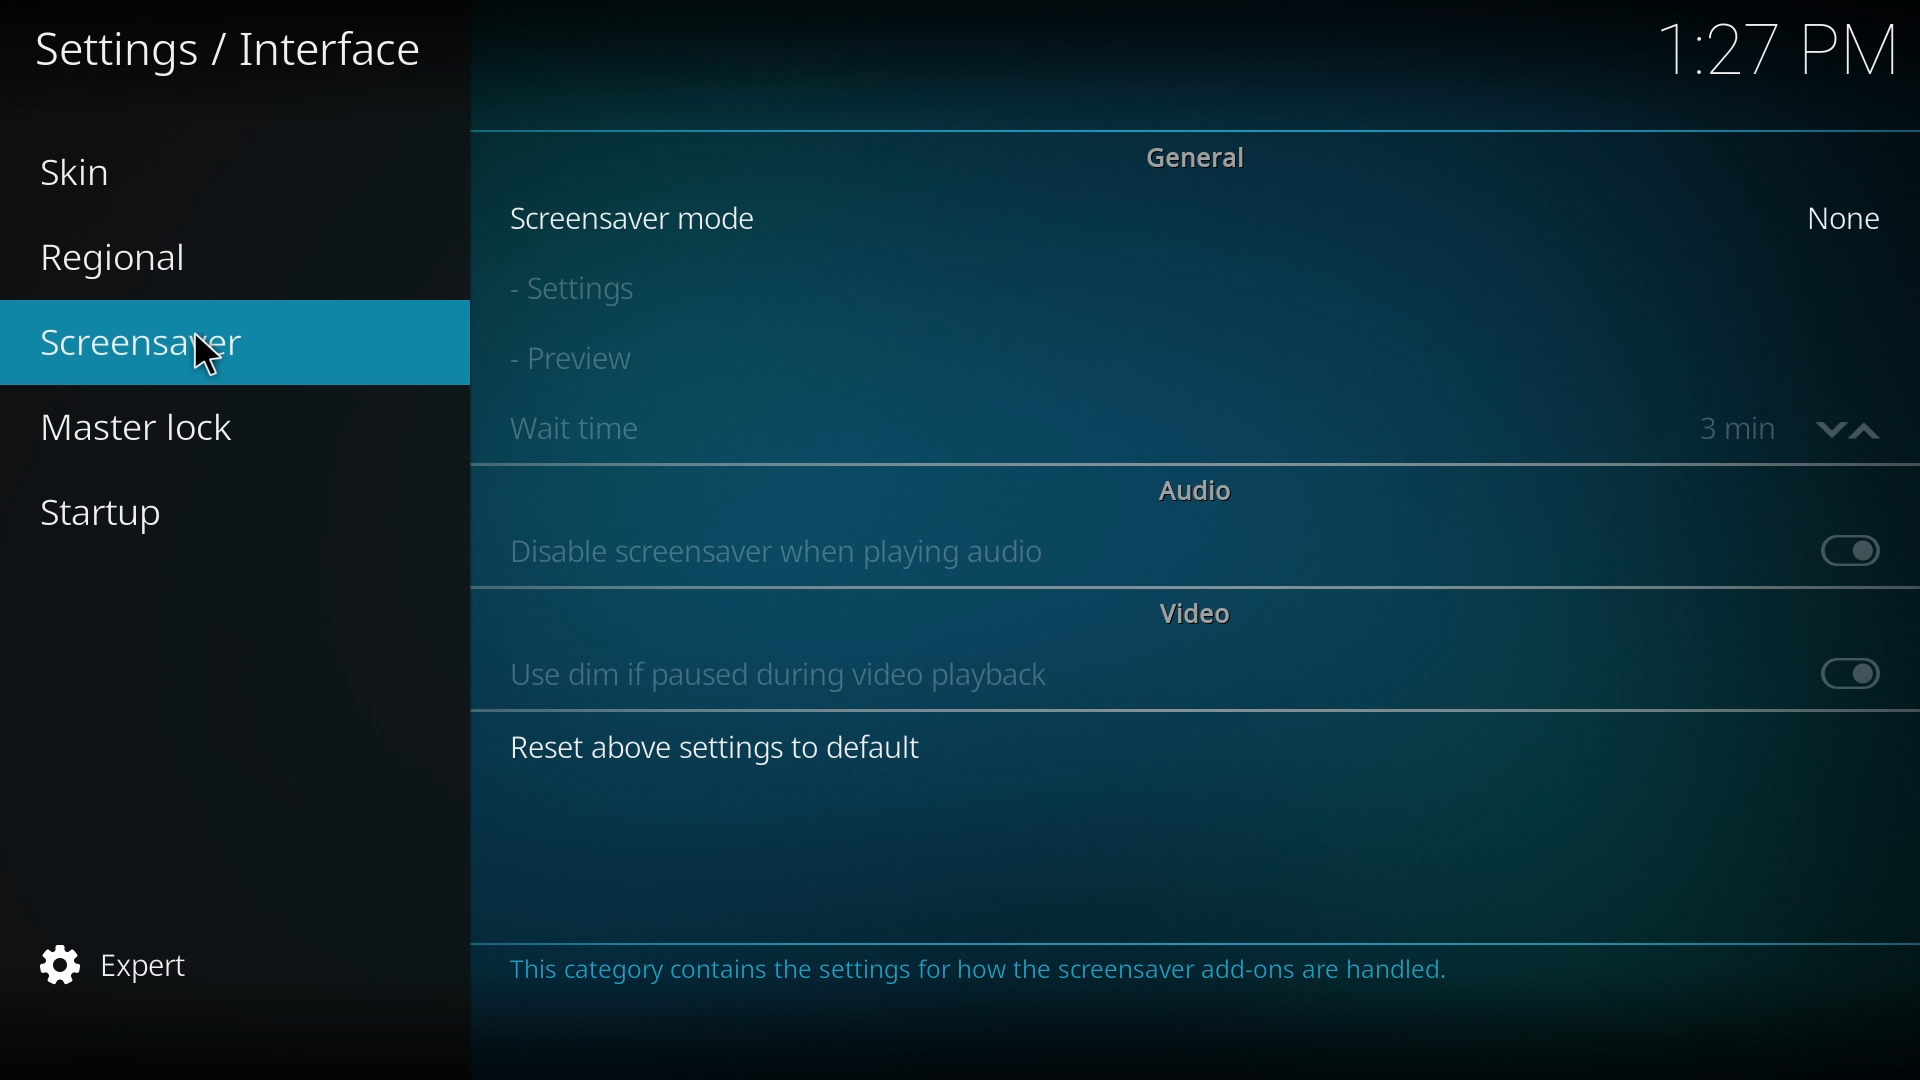 This screenshot has width=1920, height=1080. What do you see at coordinates (237, 46) in the screenshot?
I see `settings/interface` at bounding box center [237, 46].